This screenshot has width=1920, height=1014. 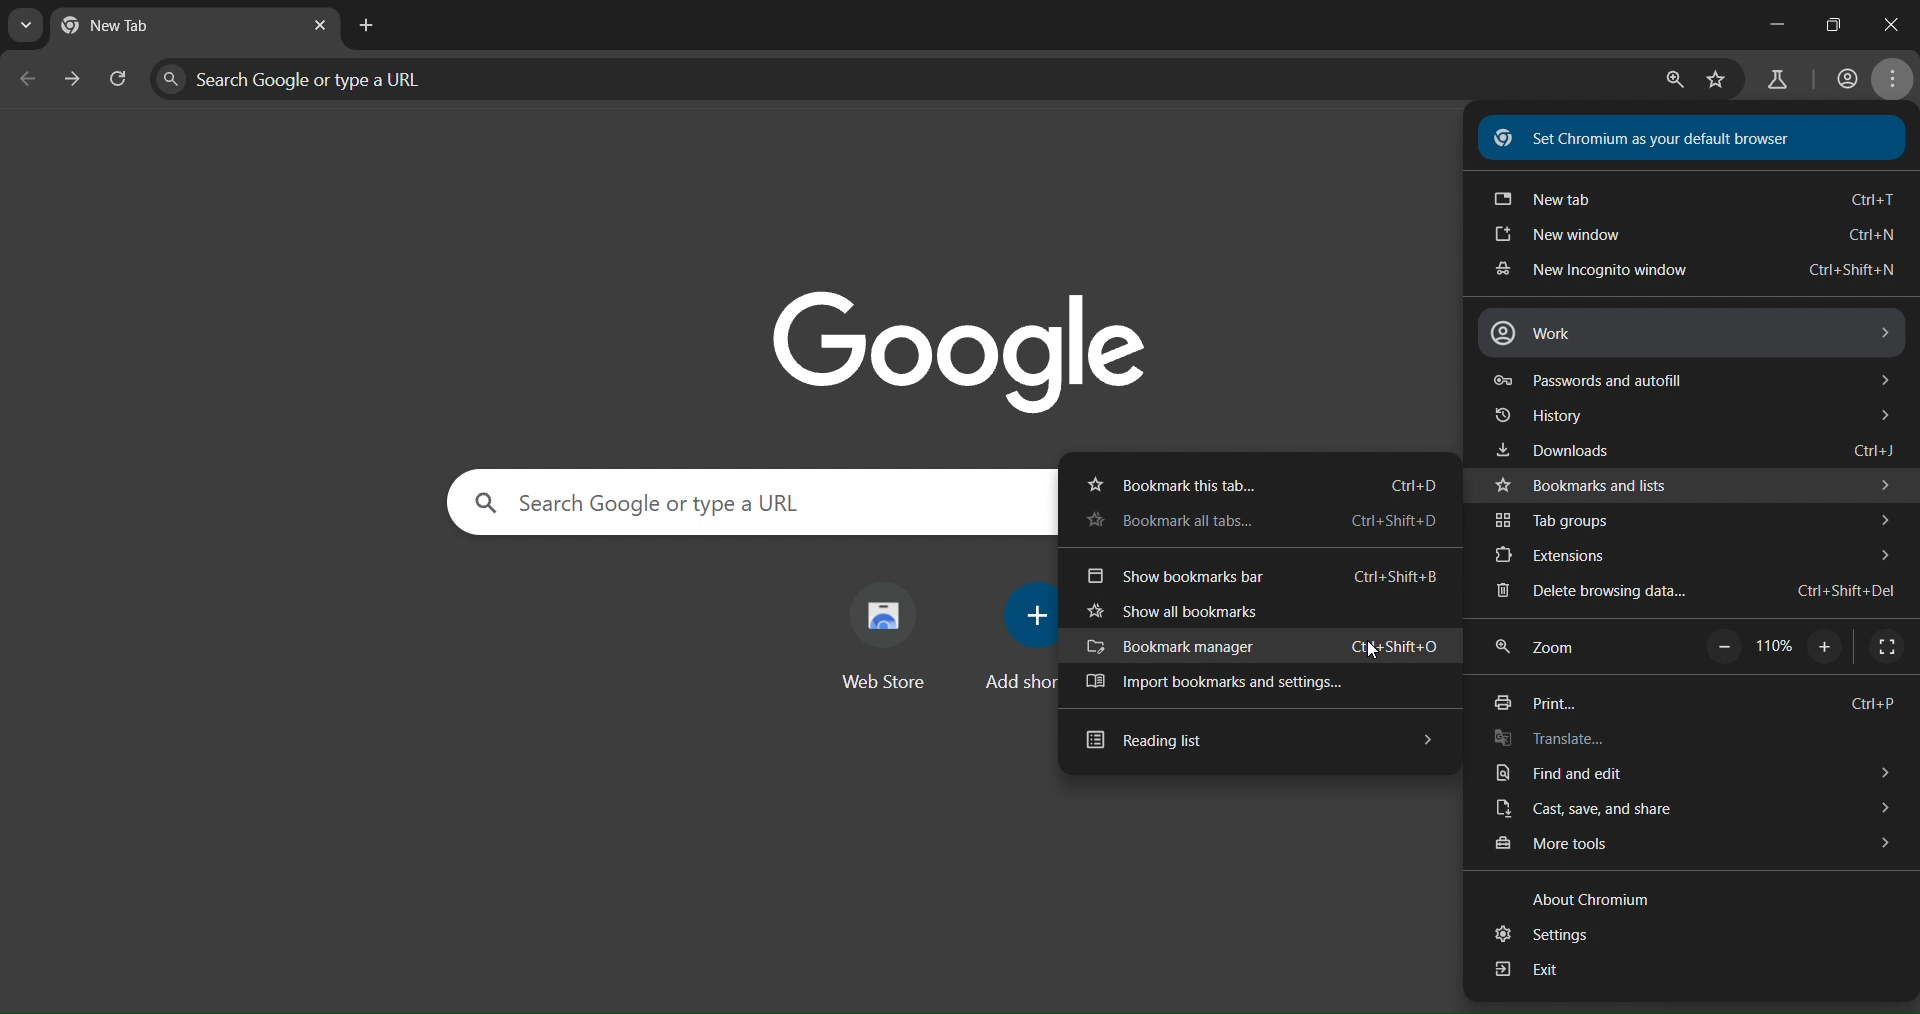 What do you see at coordinates (1672, 82) in the screenshot?
I see `zoom in` at bounding box center [1672, 82].